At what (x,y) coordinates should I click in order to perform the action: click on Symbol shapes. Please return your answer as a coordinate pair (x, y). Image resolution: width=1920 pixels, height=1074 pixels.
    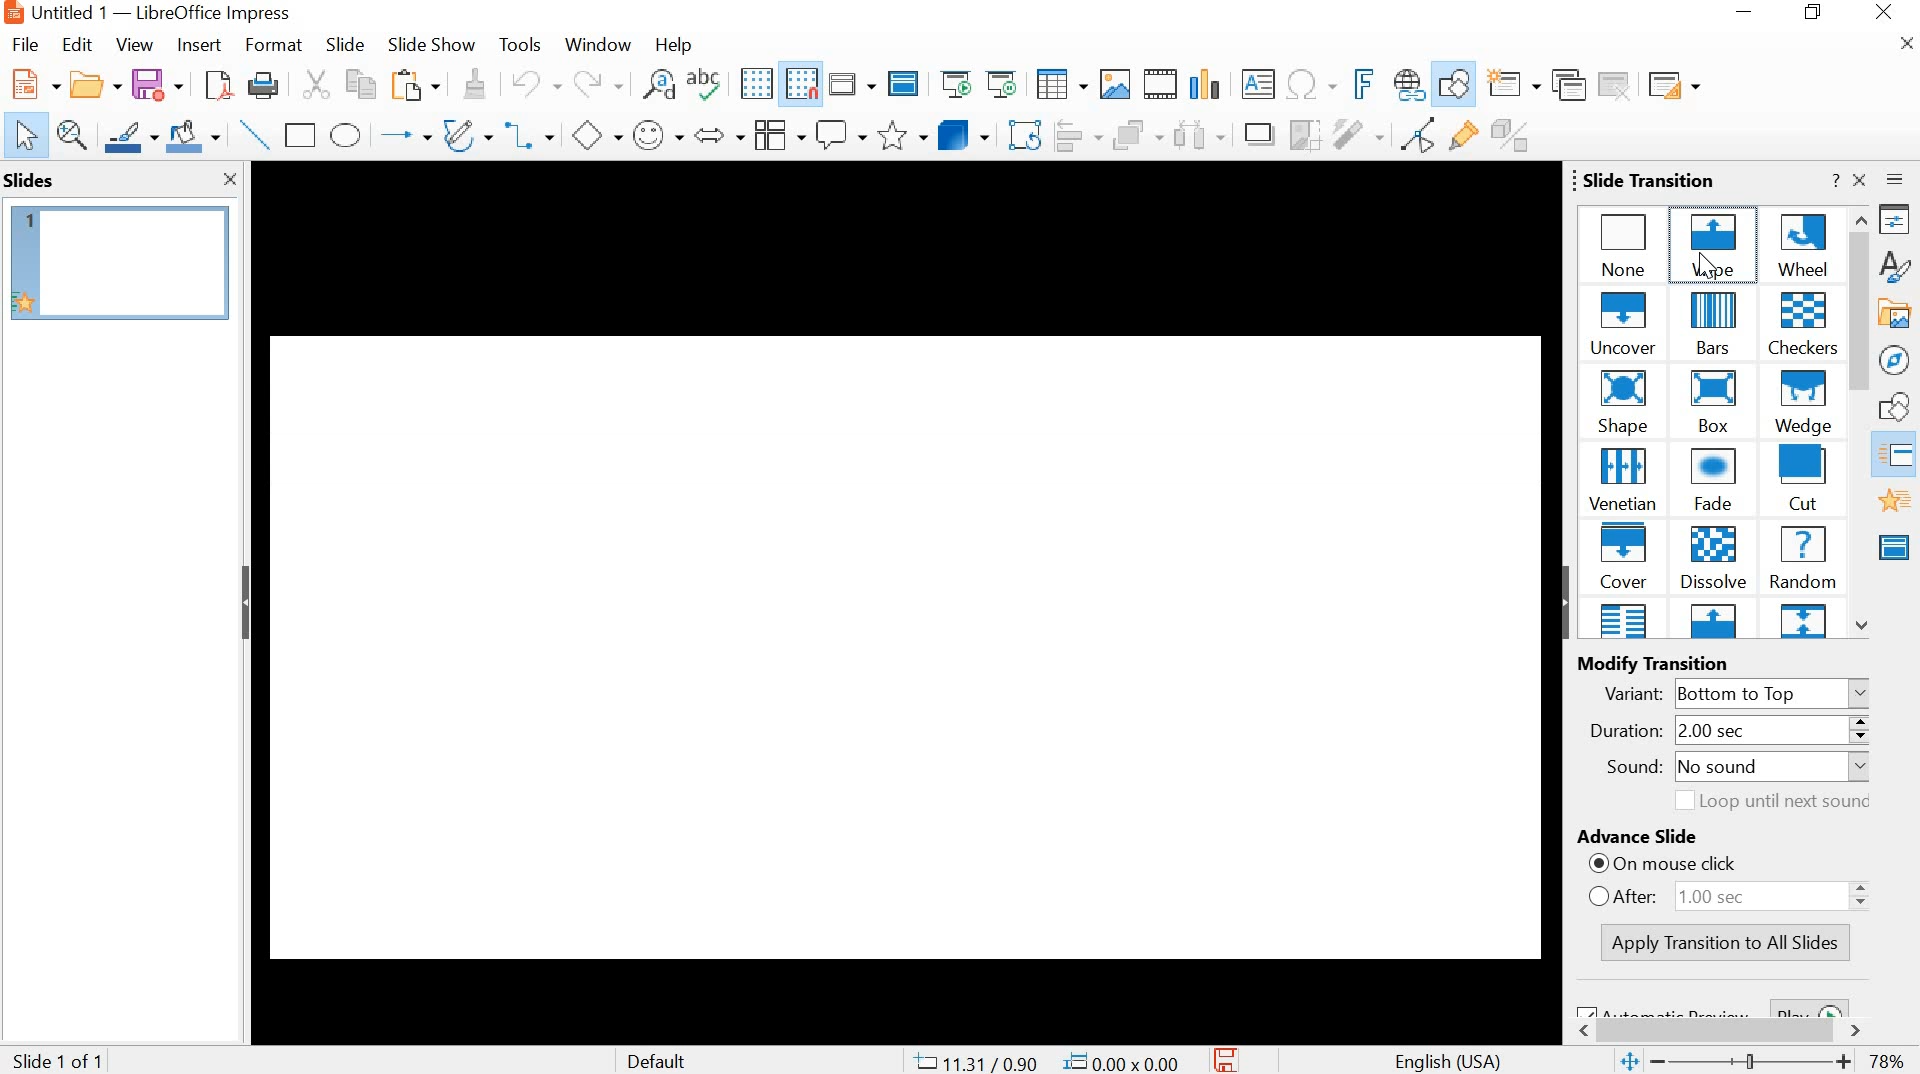
    Looking at the image, I should click on (656, 133).